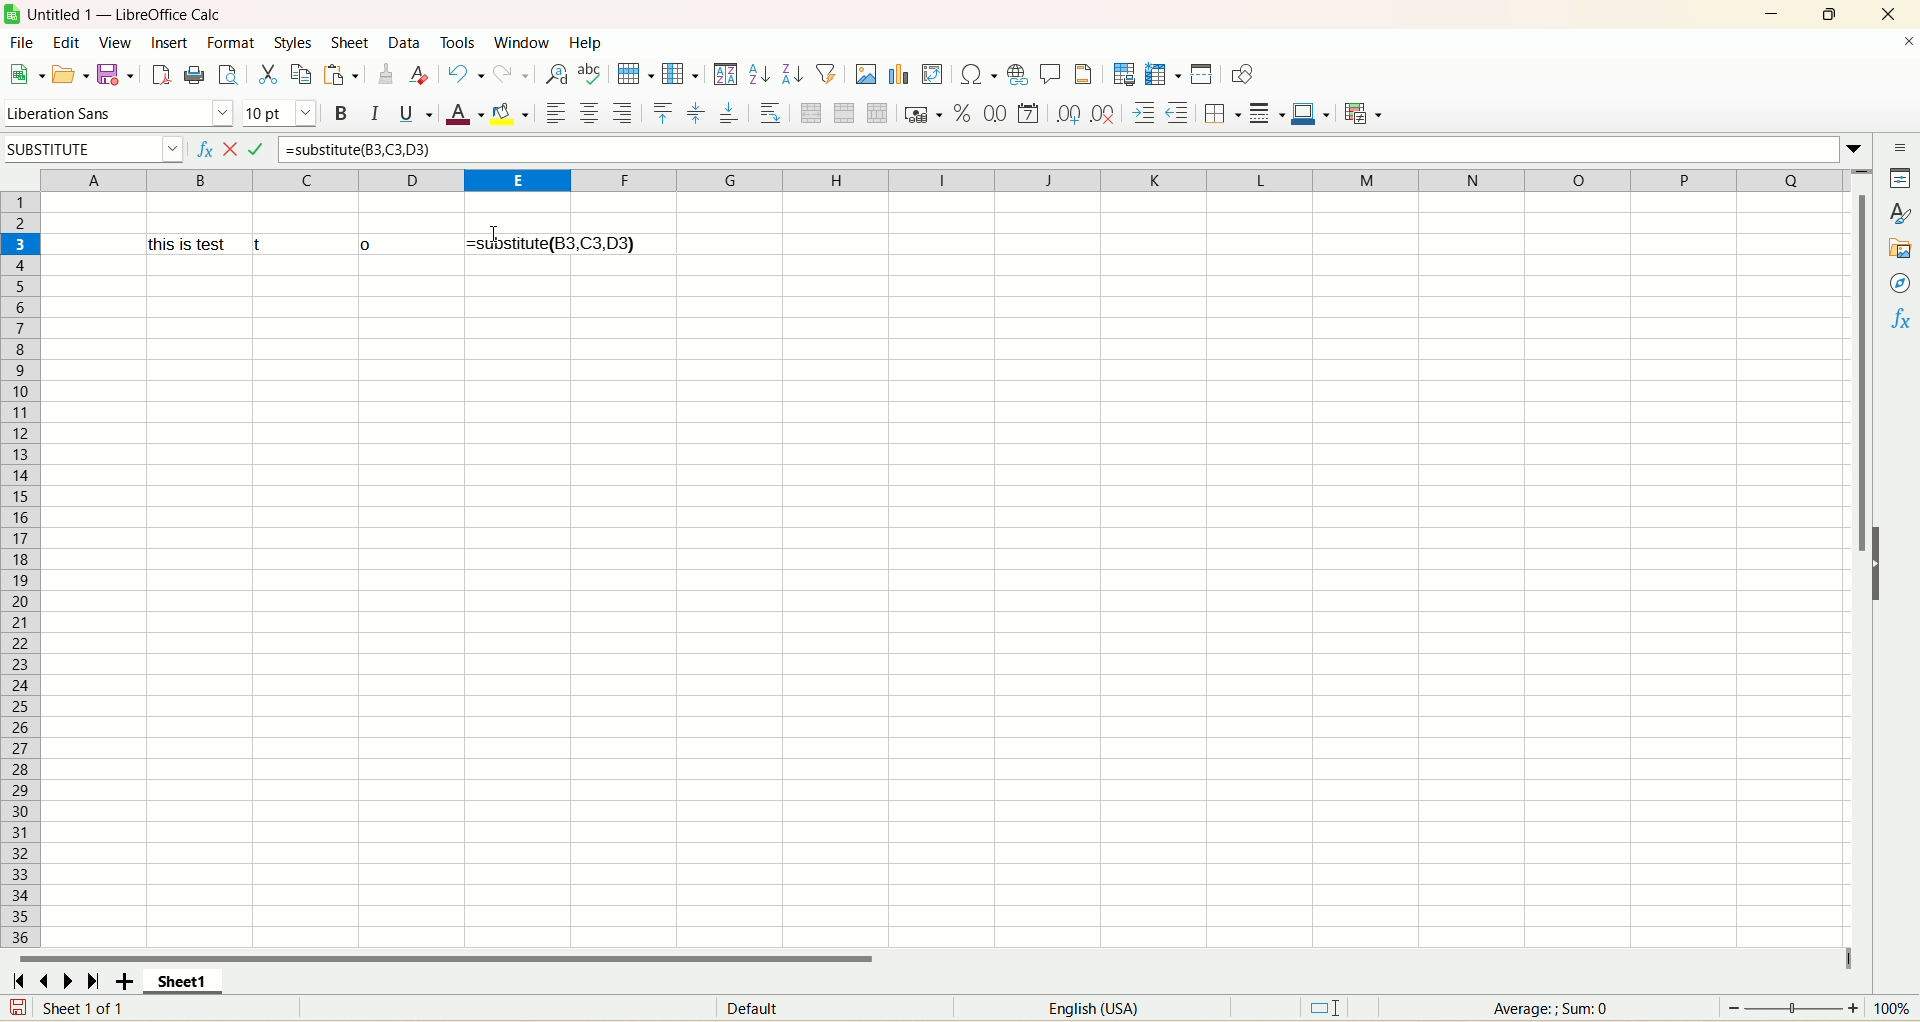 The image size is (1920, 1022). What do you see at coordinates (923, 115) in the screenshot?
I see `format as currency` at bounding box center [923, 115].